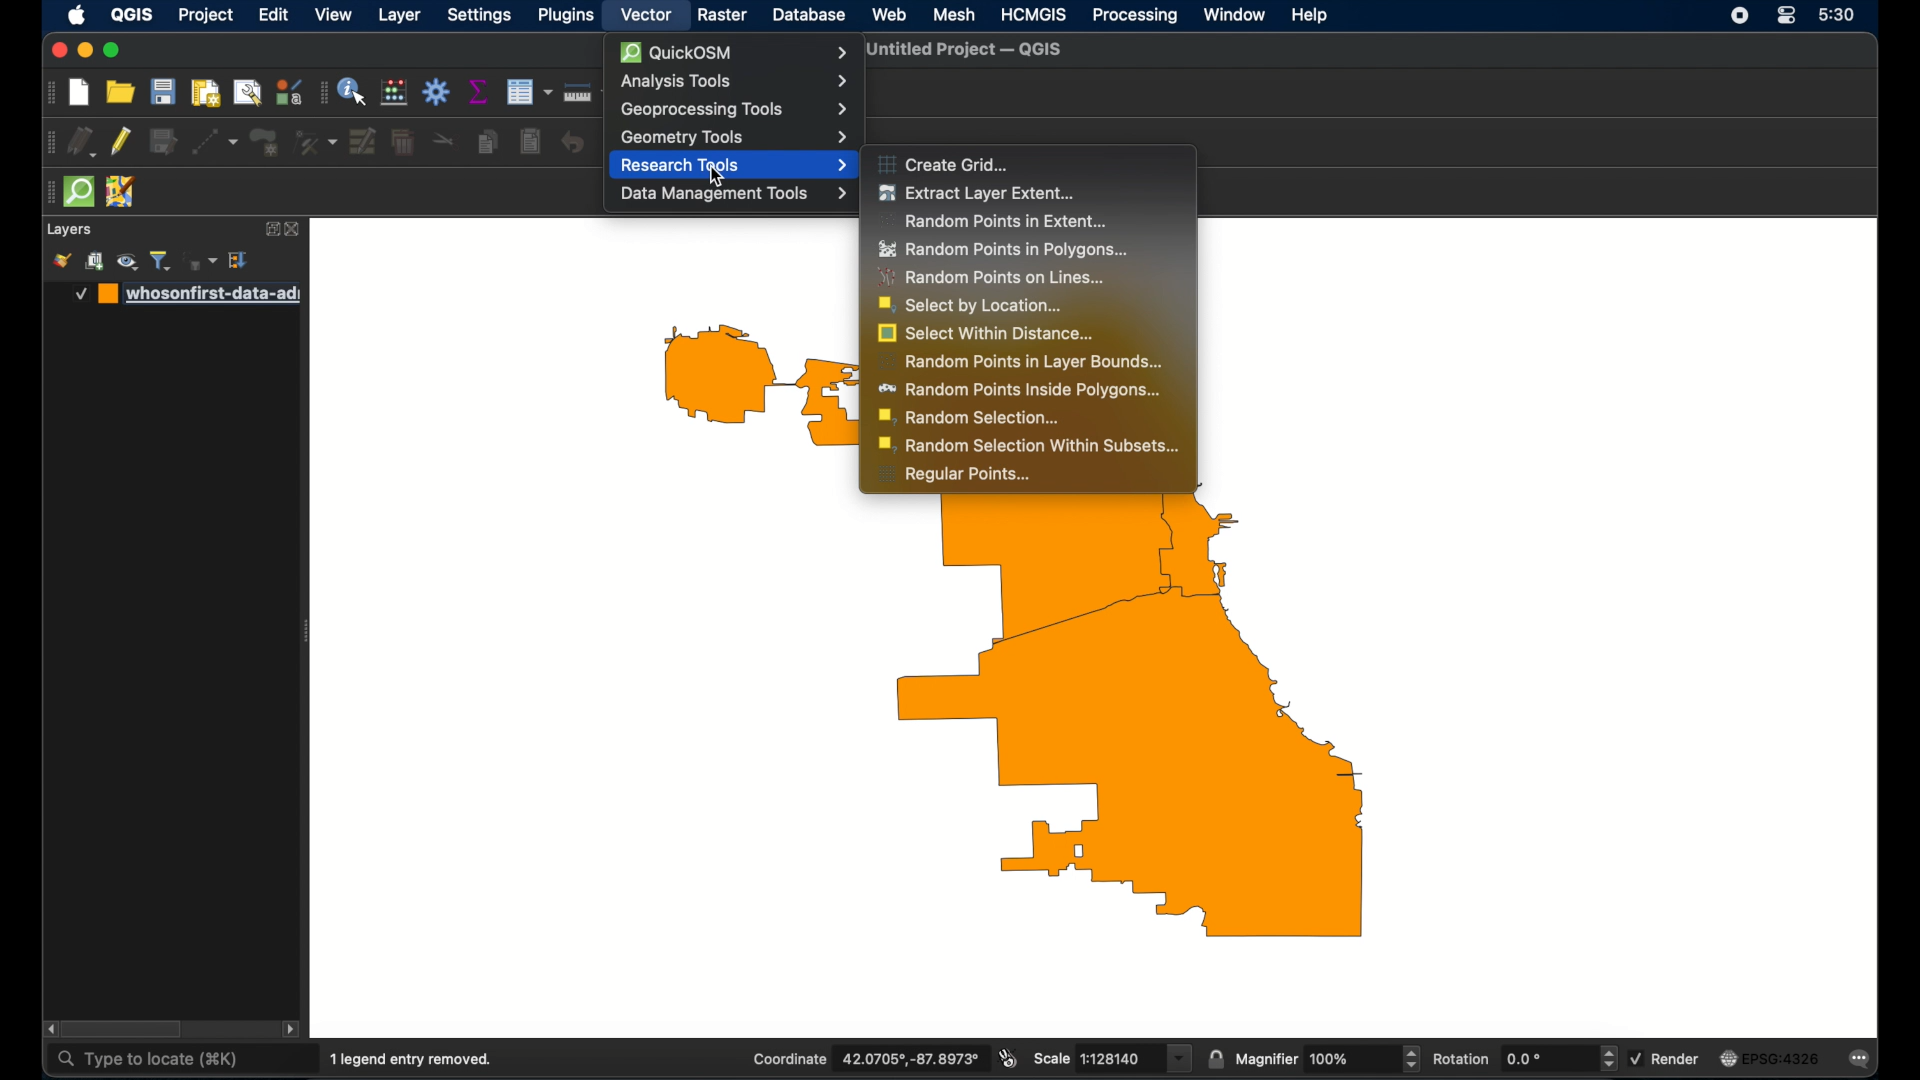 Image resolution: width=1920 pixels, height=1080 pixels. I want to click on lock scale, so click(1215, 1059).